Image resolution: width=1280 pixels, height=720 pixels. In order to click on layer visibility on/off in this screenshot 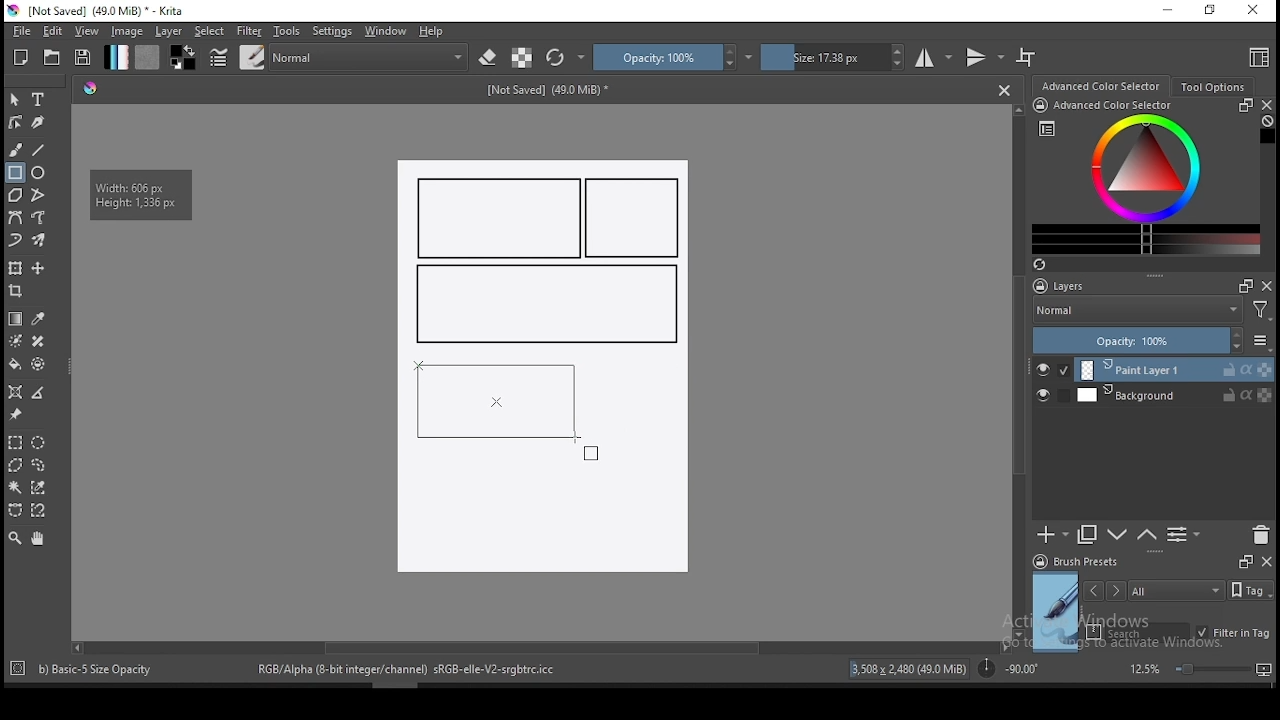, I will do `click(1053, 370)`.